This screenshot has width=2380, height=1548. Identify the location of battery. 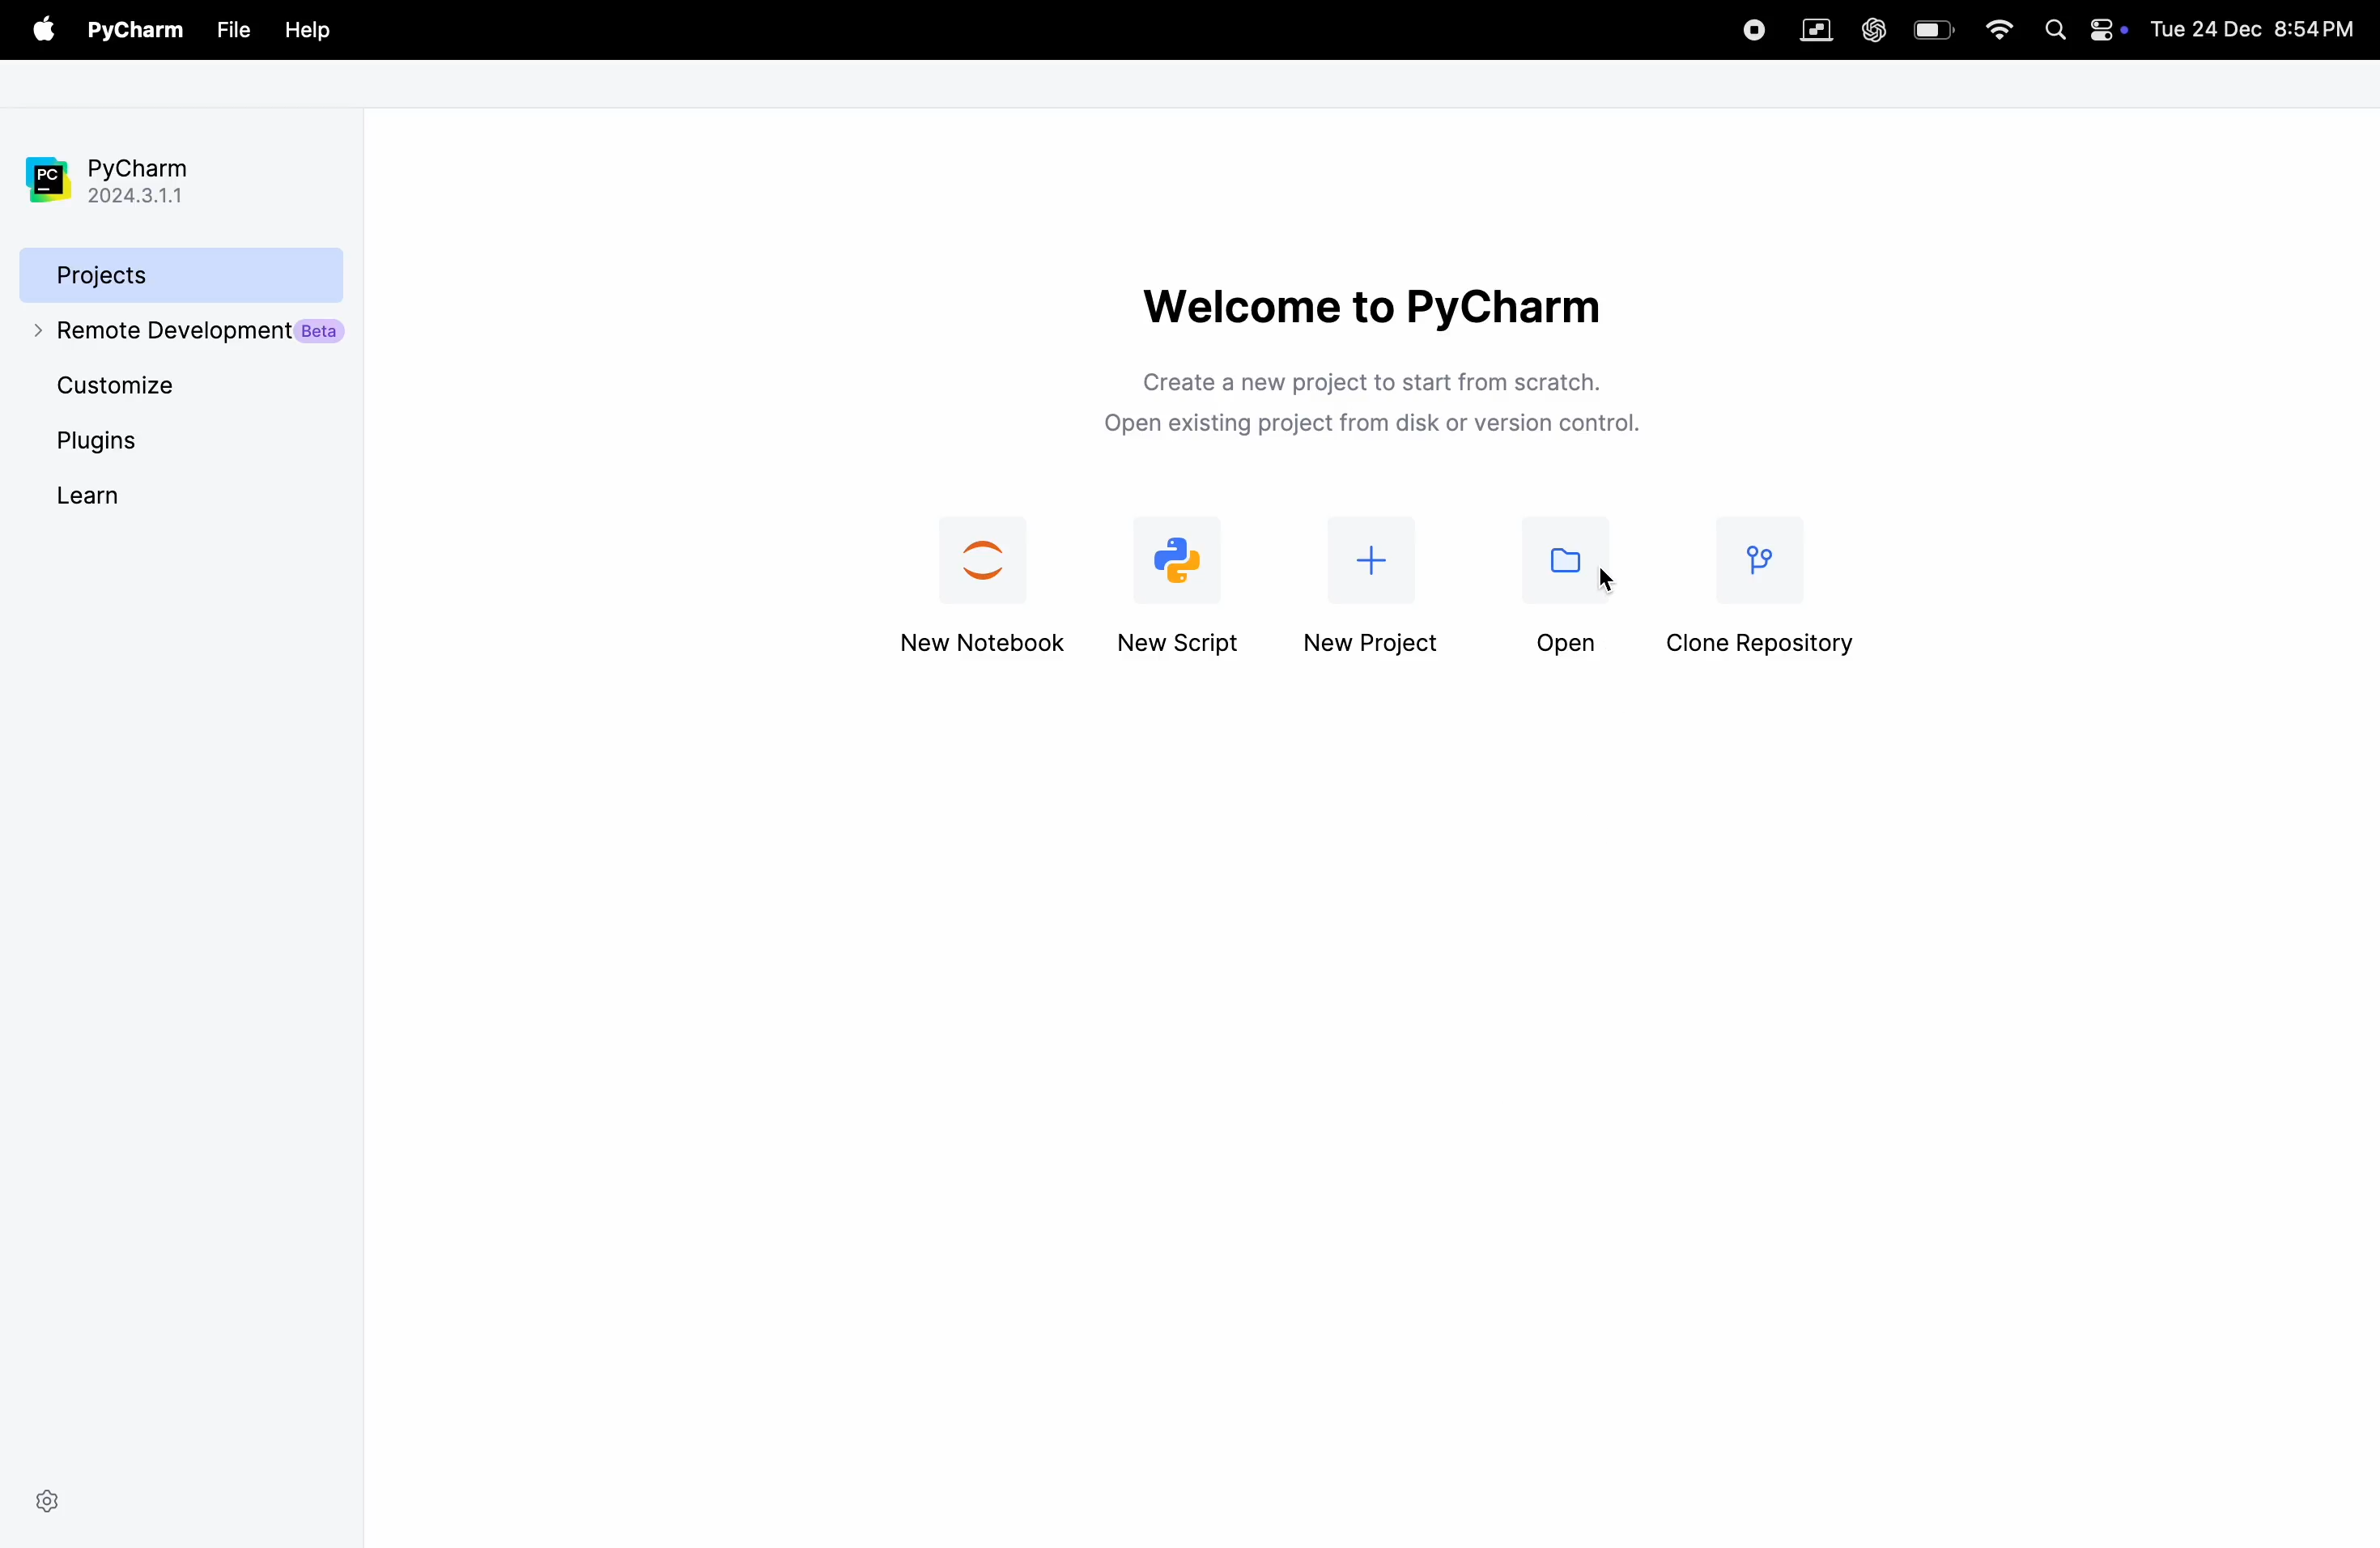
(1933, 28).